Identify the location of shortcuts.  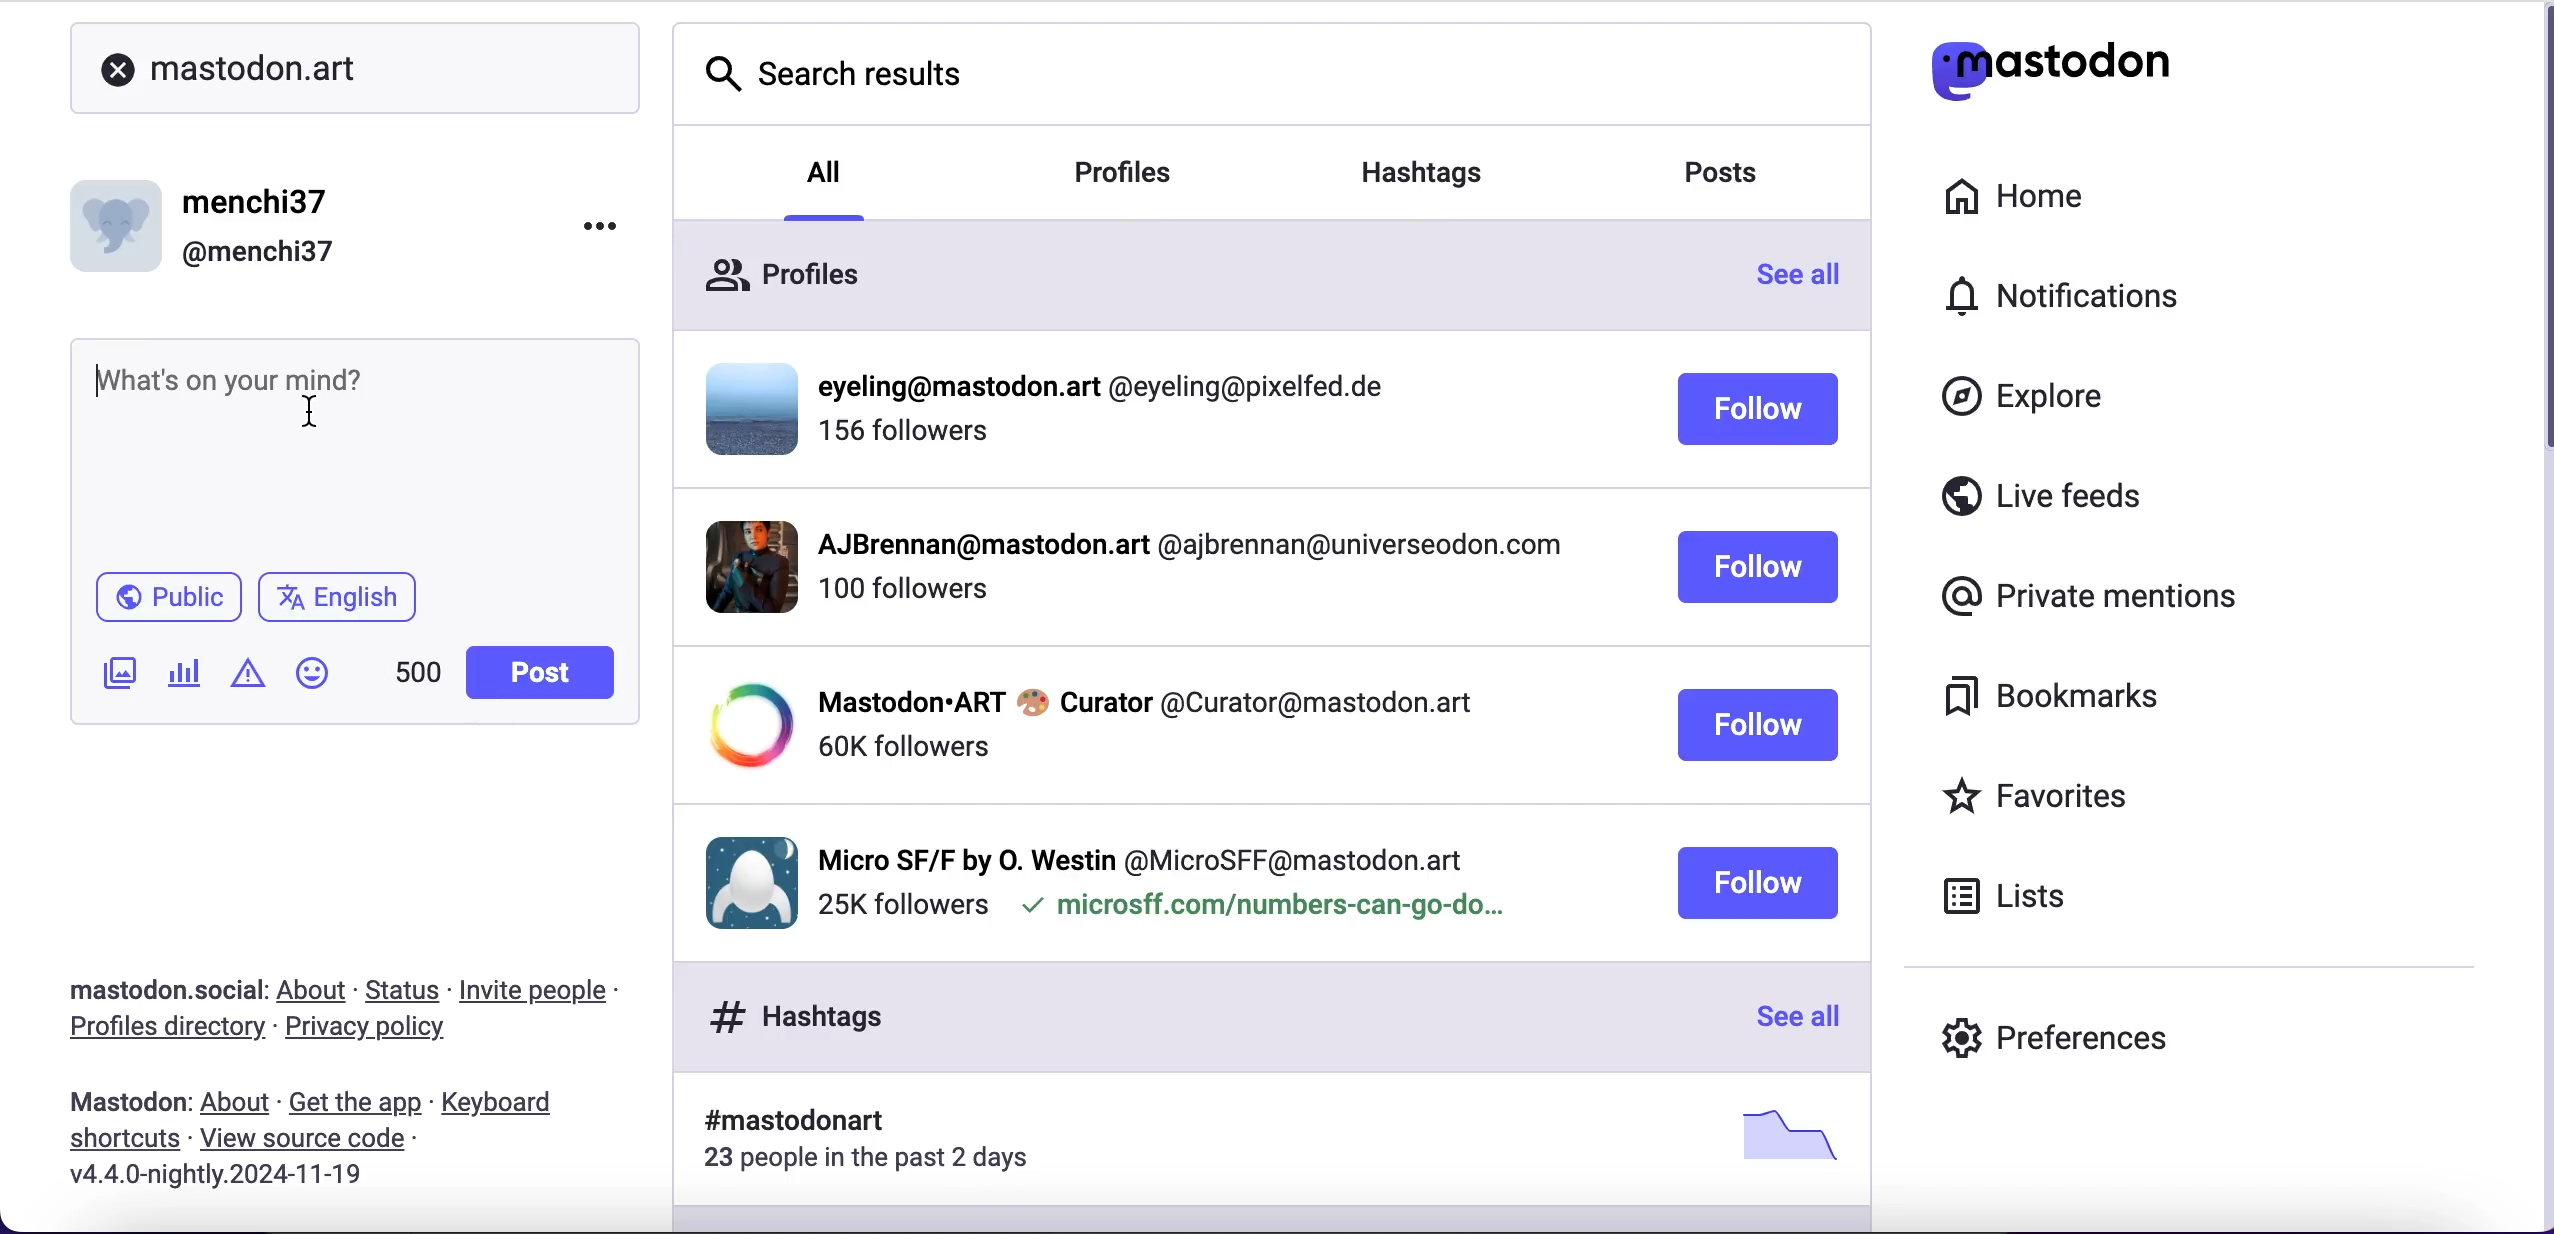
(119, 1143).